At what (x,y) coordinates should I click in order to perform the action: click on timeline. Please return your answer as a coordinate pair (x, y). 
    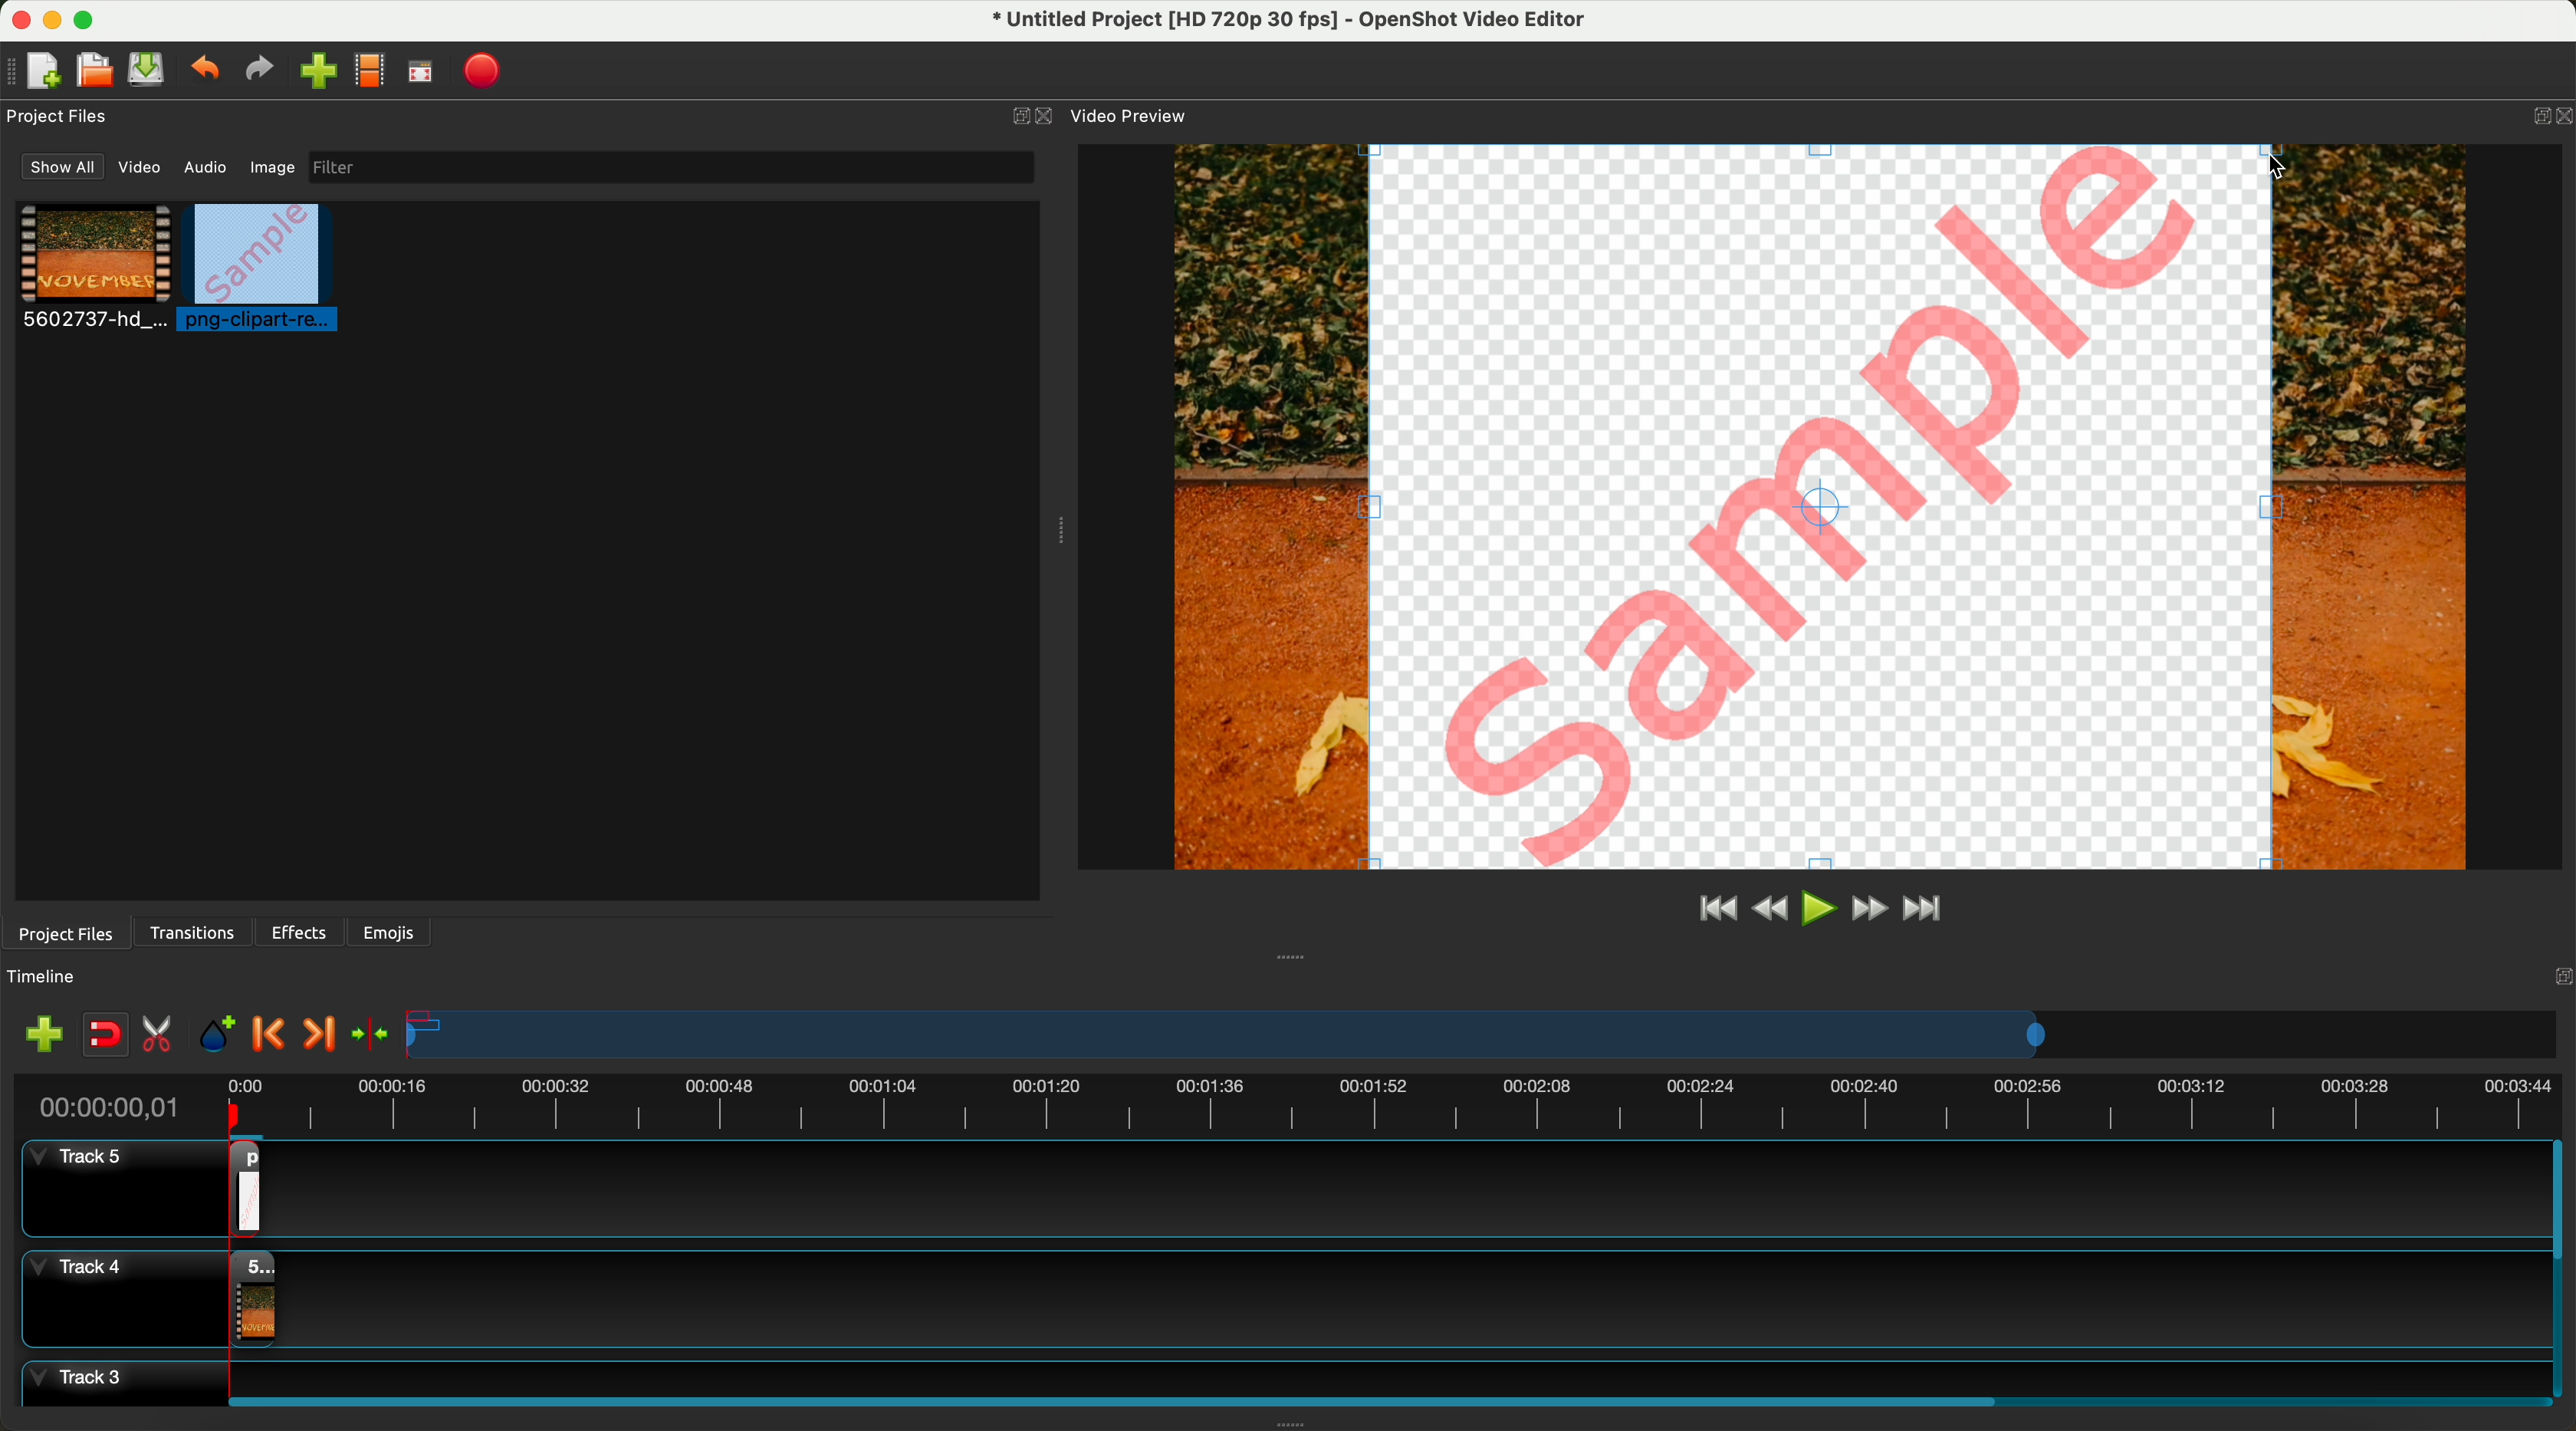
    Looking at the image, I should click on (1286, 1103).